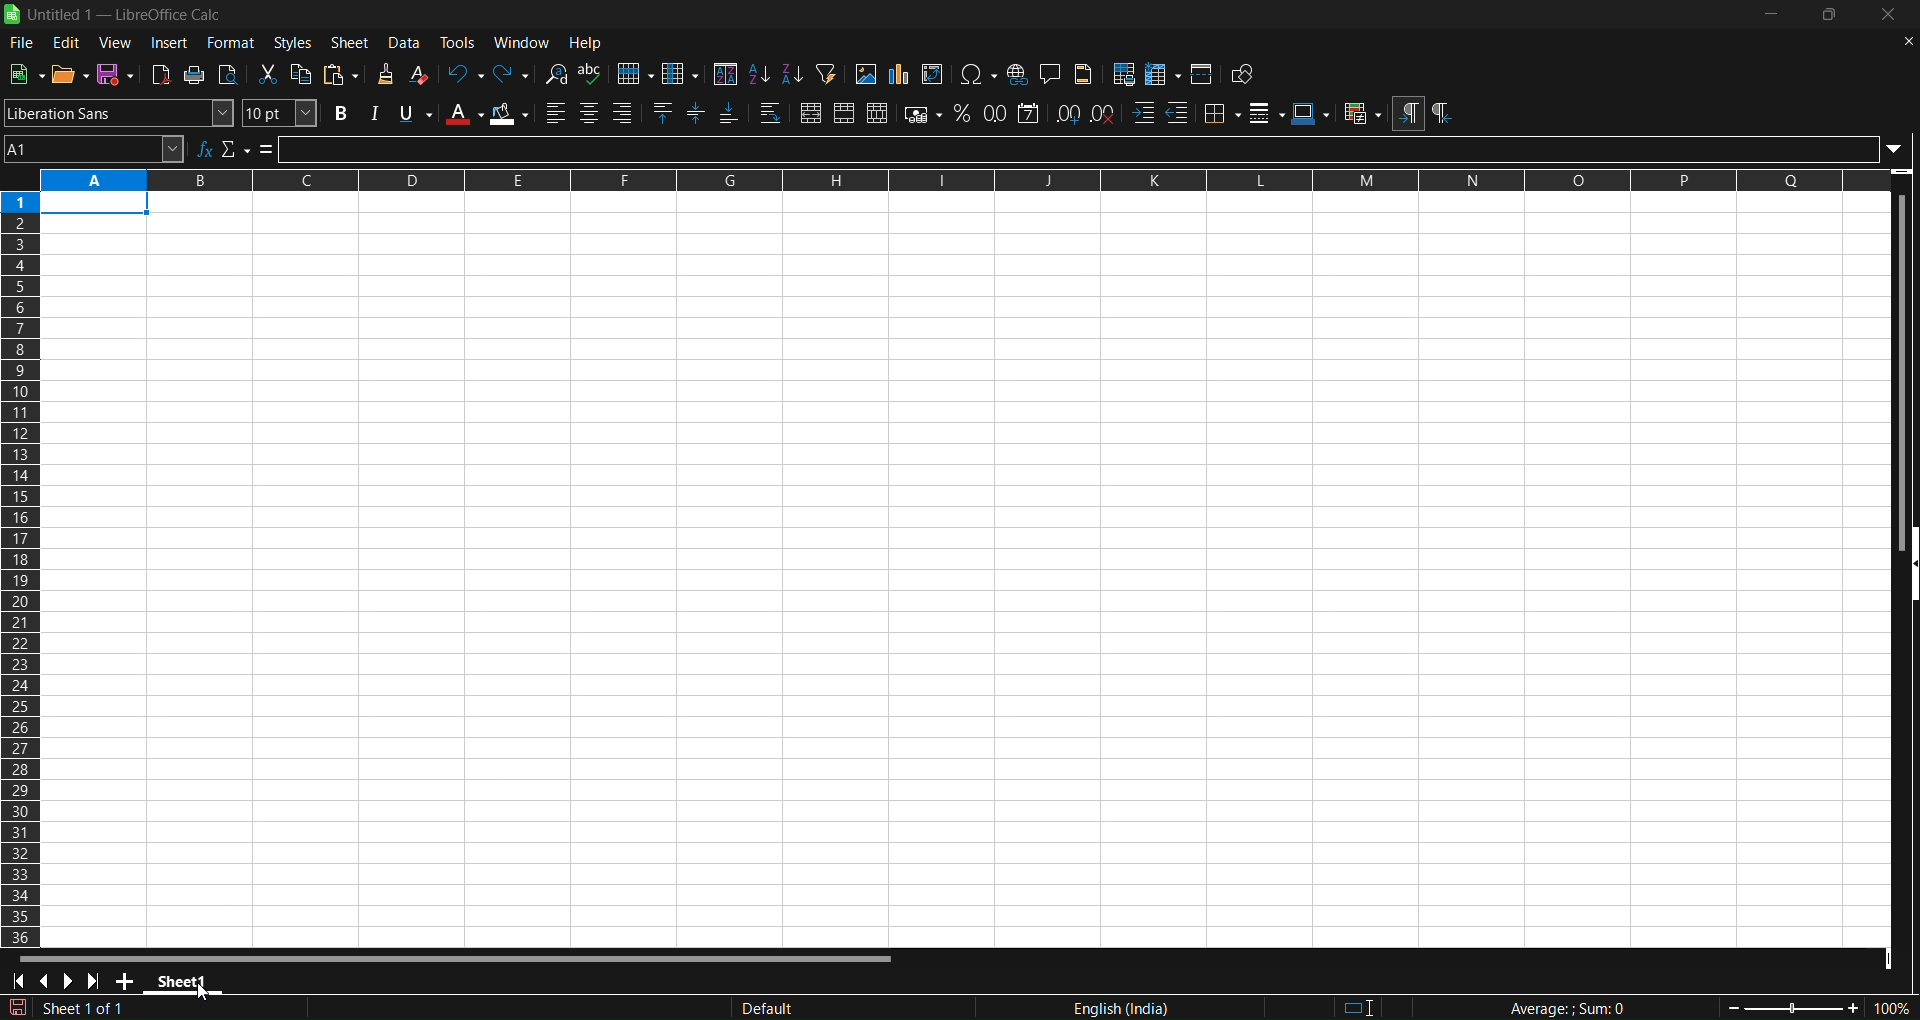  What do you see at coordinates (69, 981) in the screenshot?
I see `scroll to next sheet` at bounding box center [69, 981].